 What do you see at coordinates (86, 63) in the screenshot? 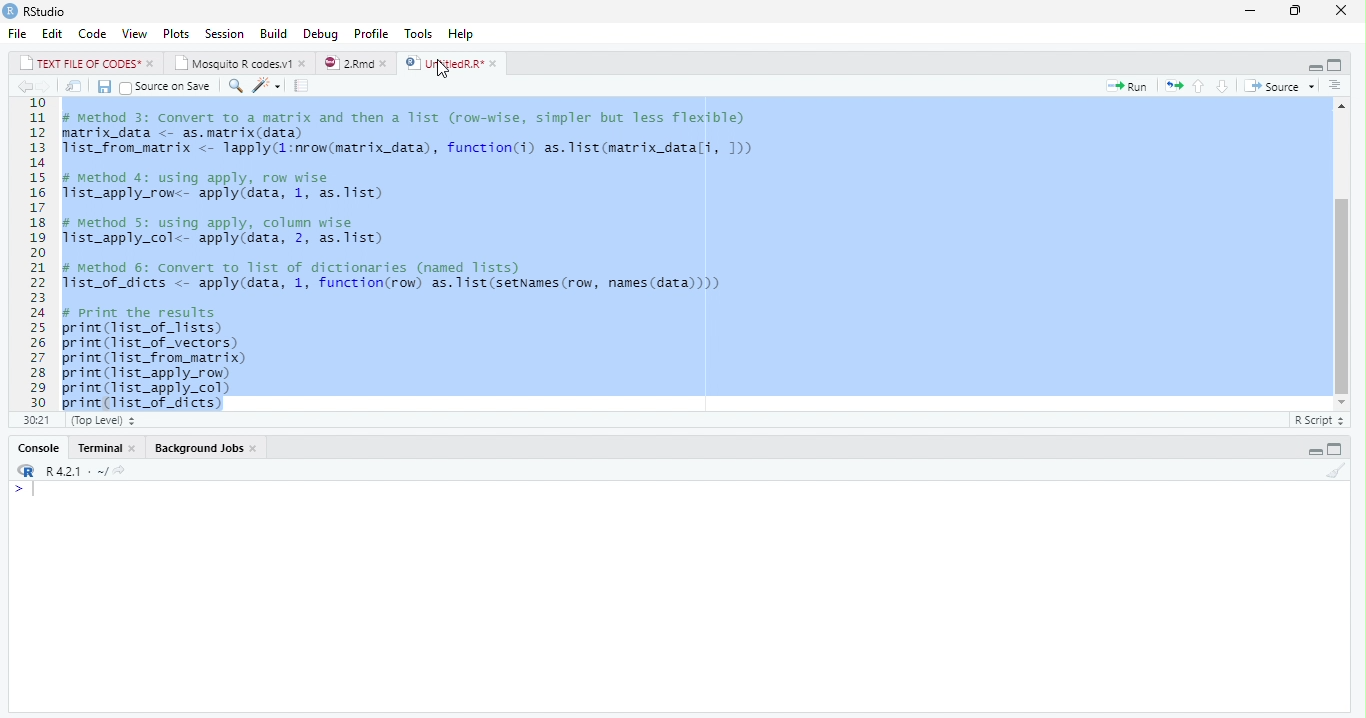
I see `TEXT FILE OF CODES*` at bounding box center [86, 63].